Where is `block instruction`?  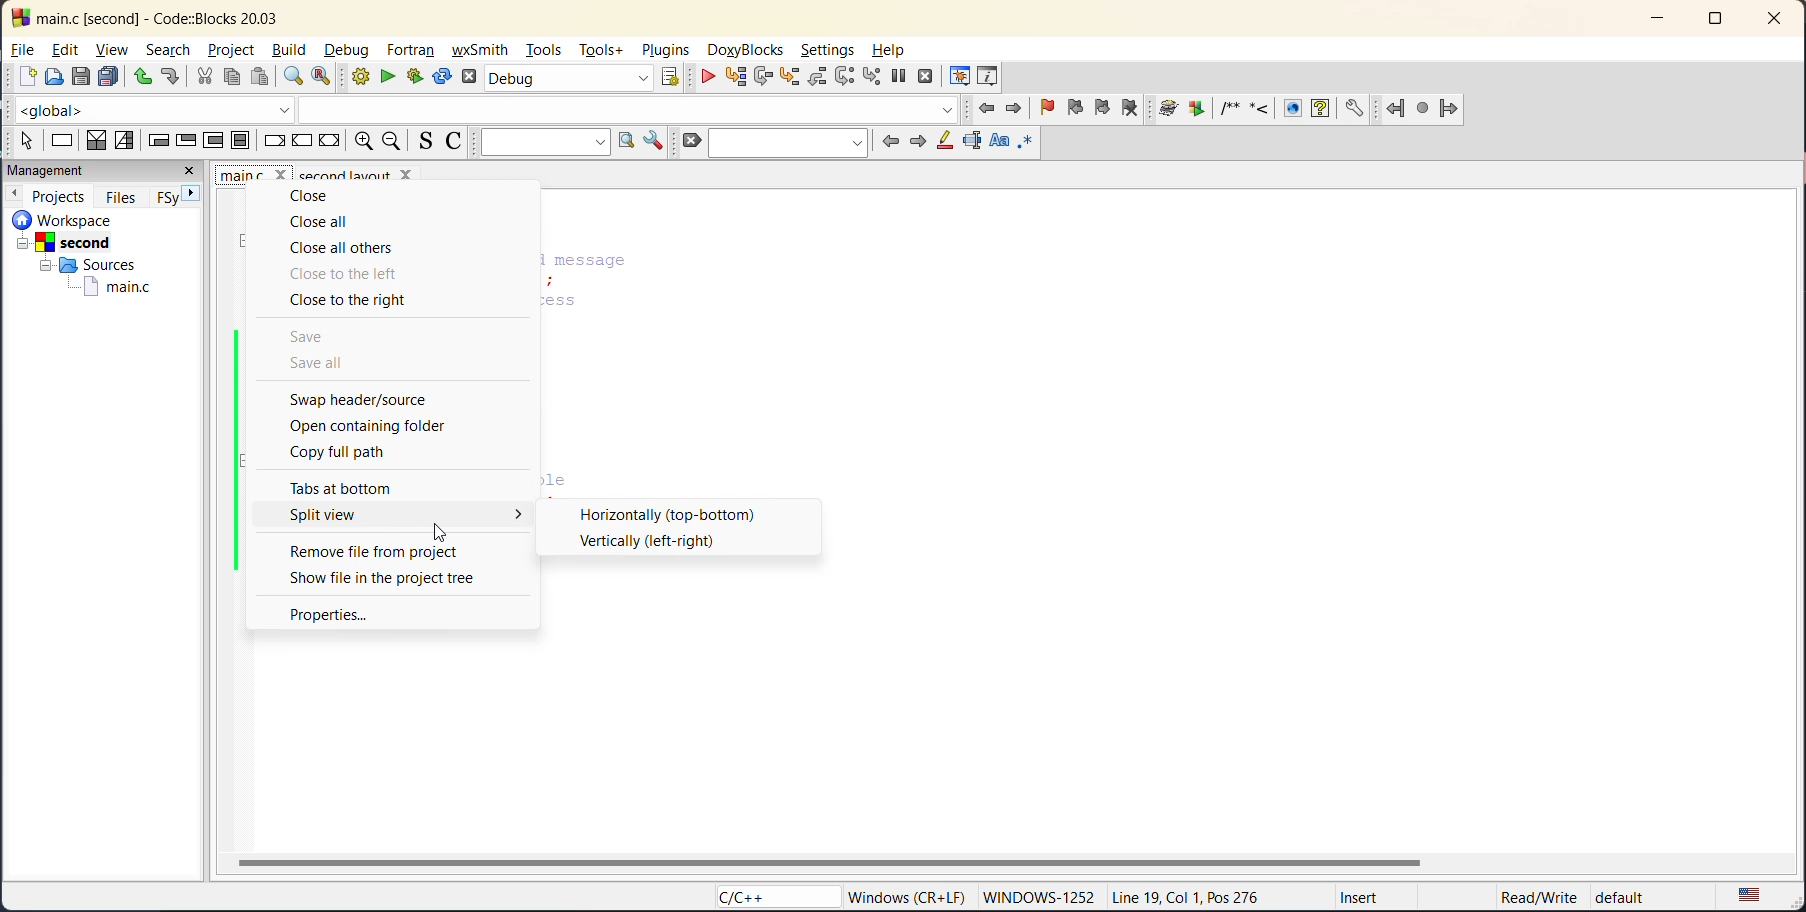
block instruction is located at coordinates (238, 141).